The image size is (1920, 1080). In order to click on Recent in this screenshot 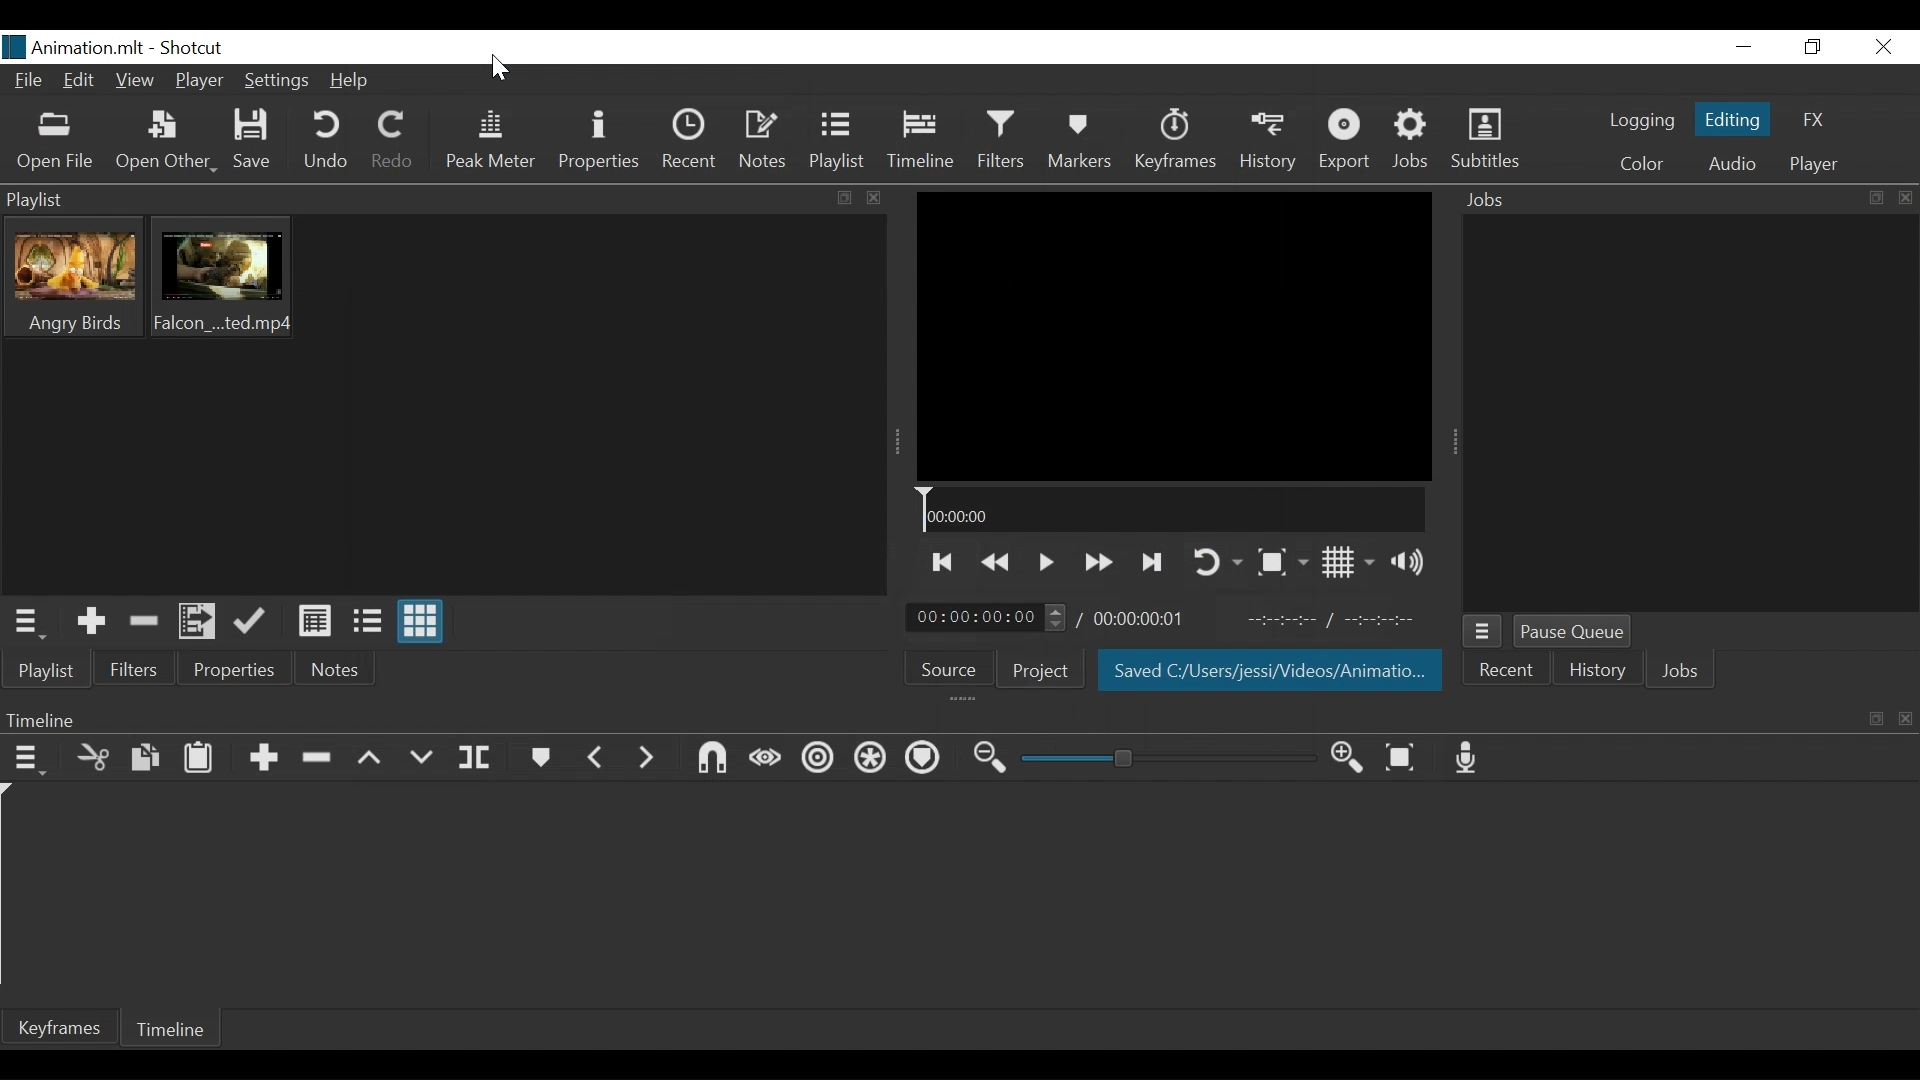, I will do `click(1509, 673)`.